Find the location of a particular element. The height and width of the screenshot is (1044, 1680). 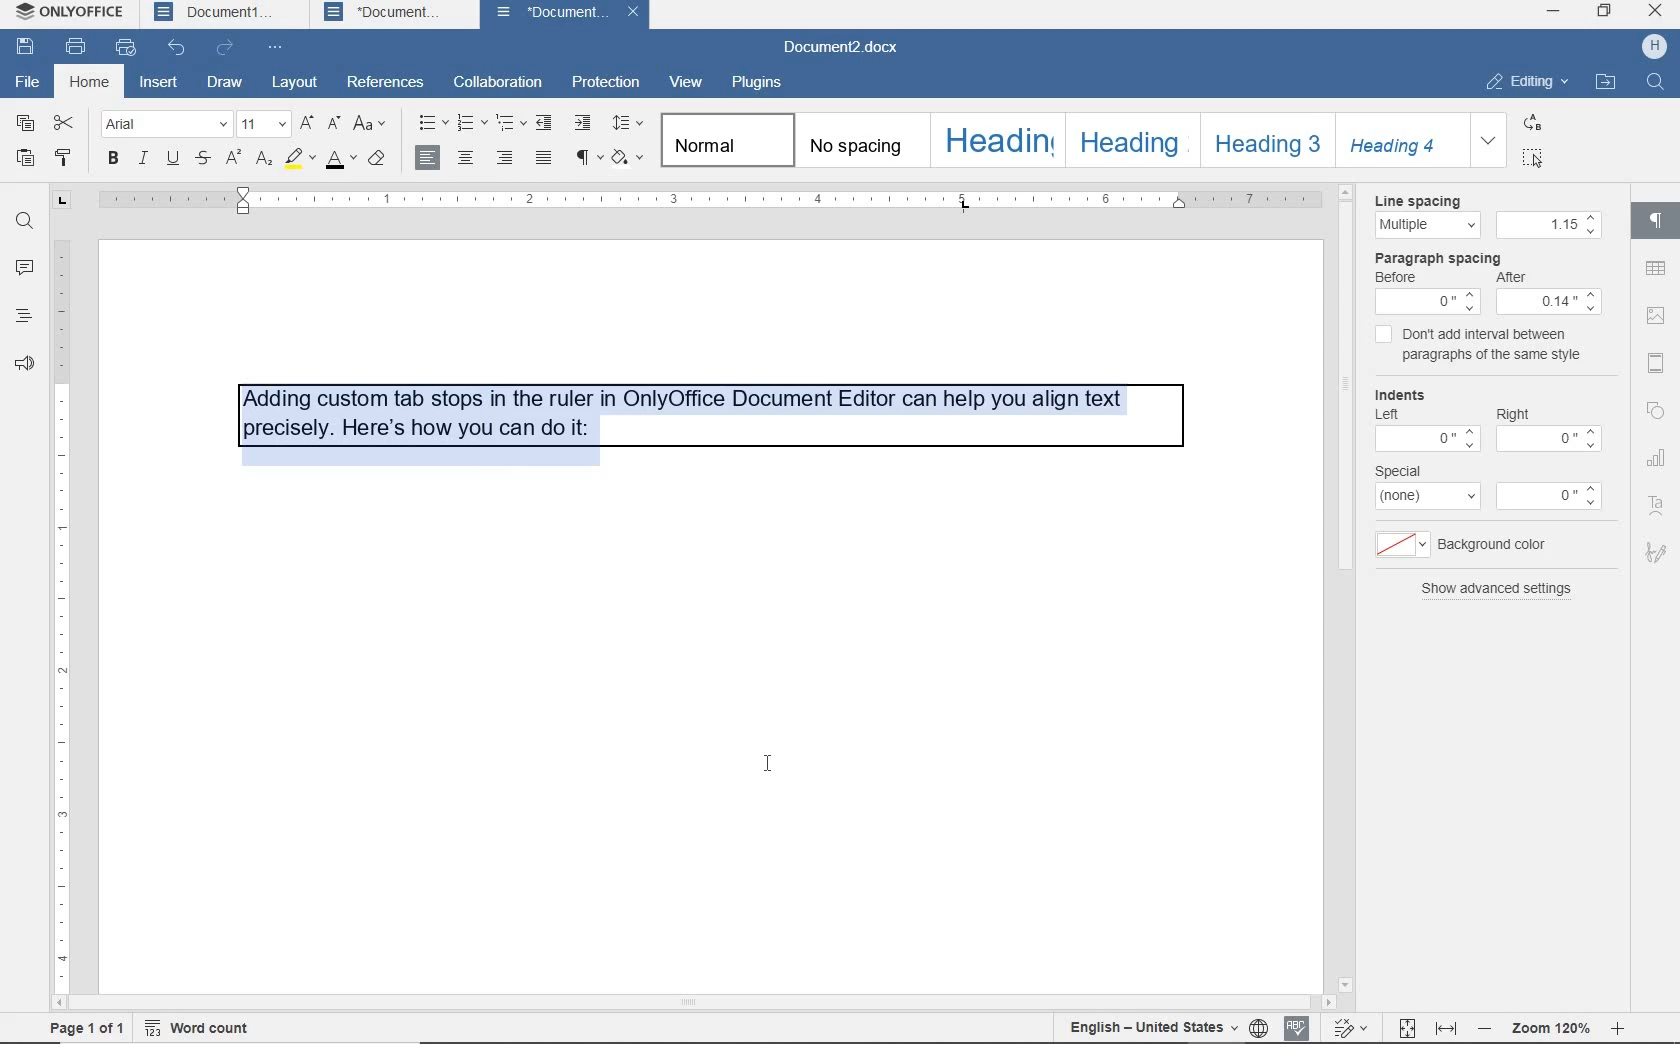

menu is located at coordinates (1398, 543).